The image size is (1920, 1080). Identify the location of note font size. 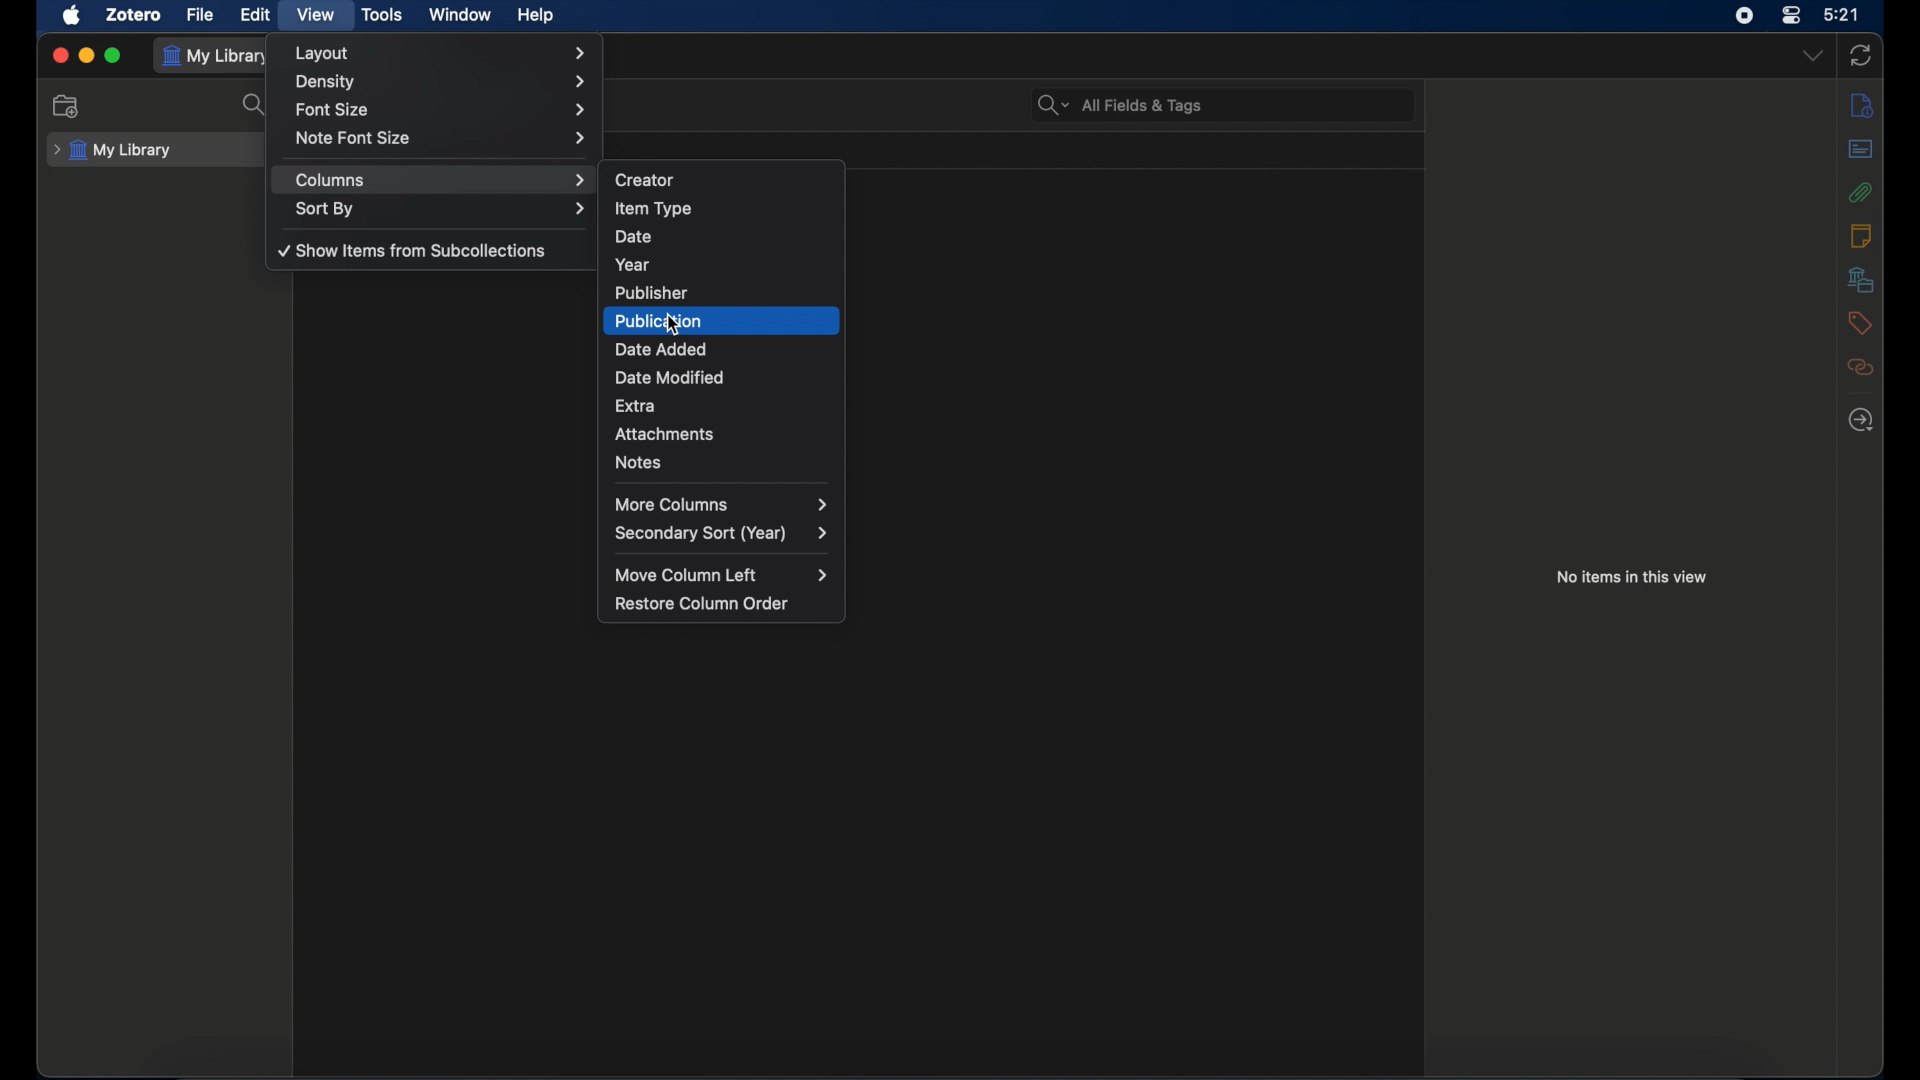
(445, 137).